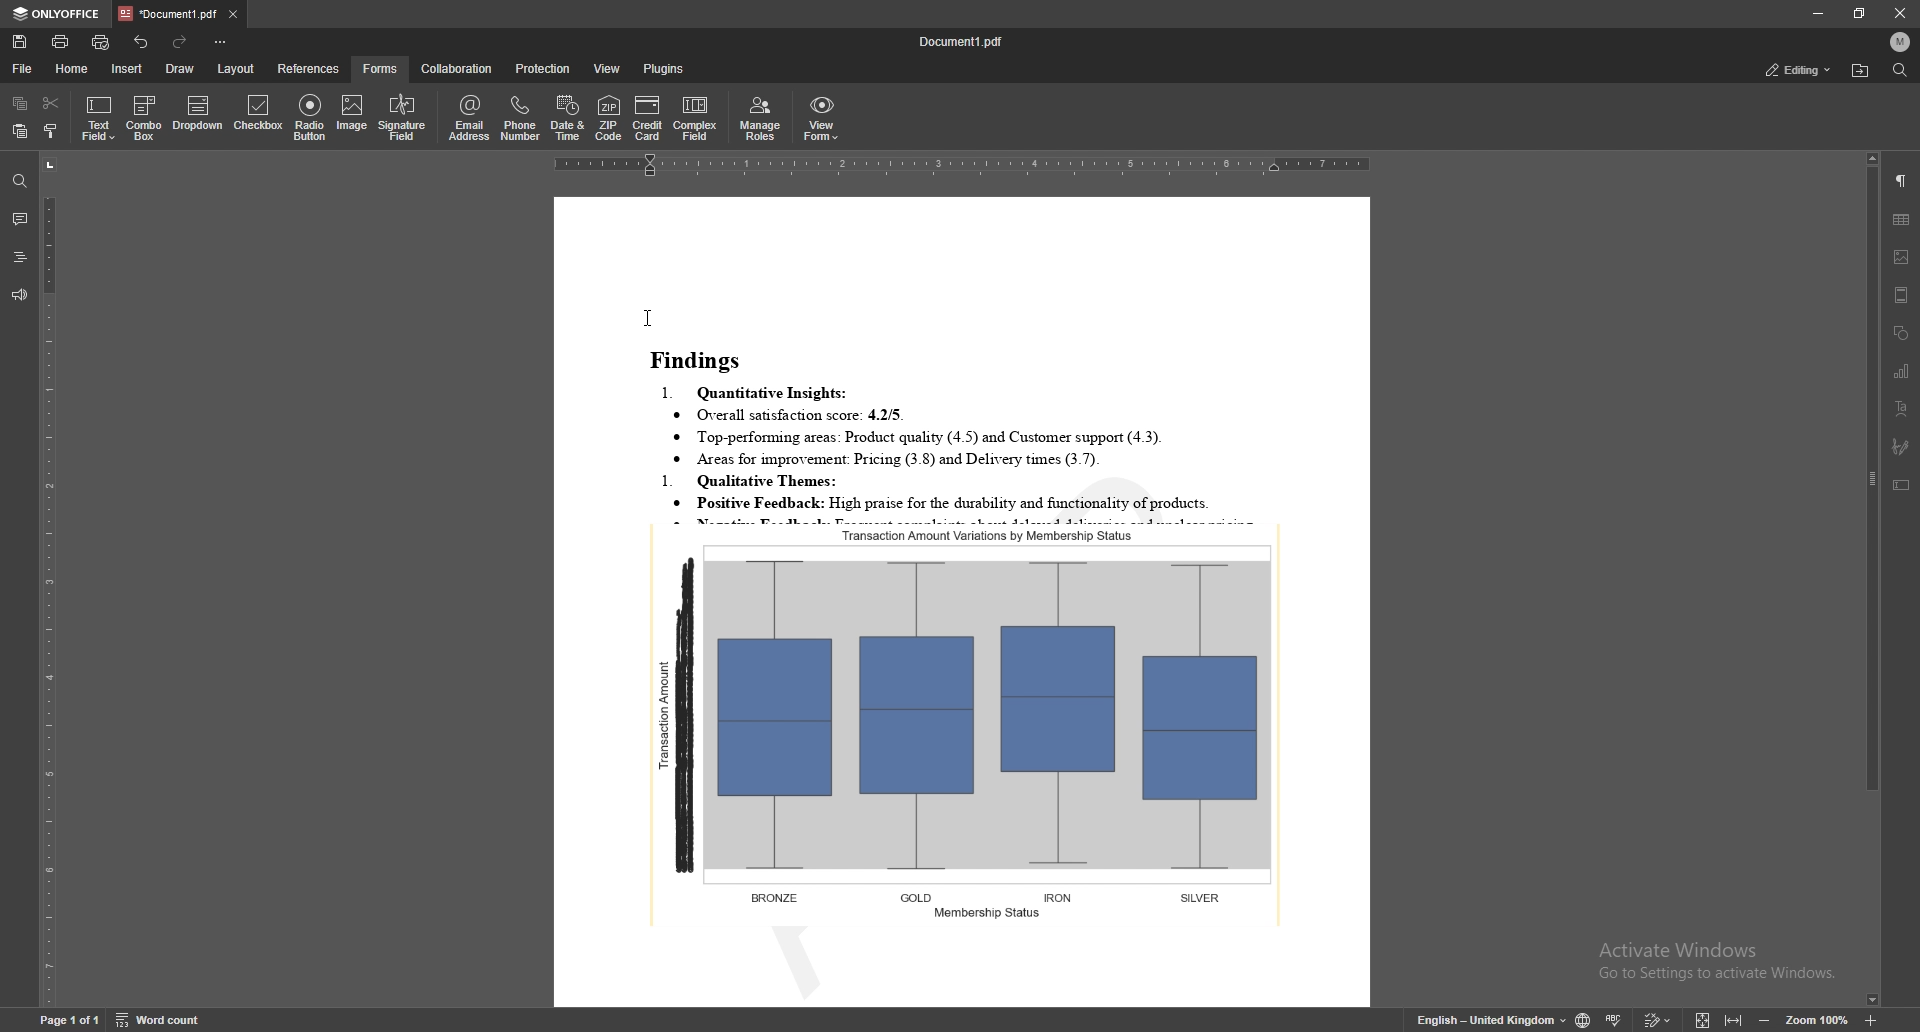 The width and height of the screenshot is (1920, 1032). Describe the element at coordinates (1901, 486) in the screenshot. I see `text box` at that location.